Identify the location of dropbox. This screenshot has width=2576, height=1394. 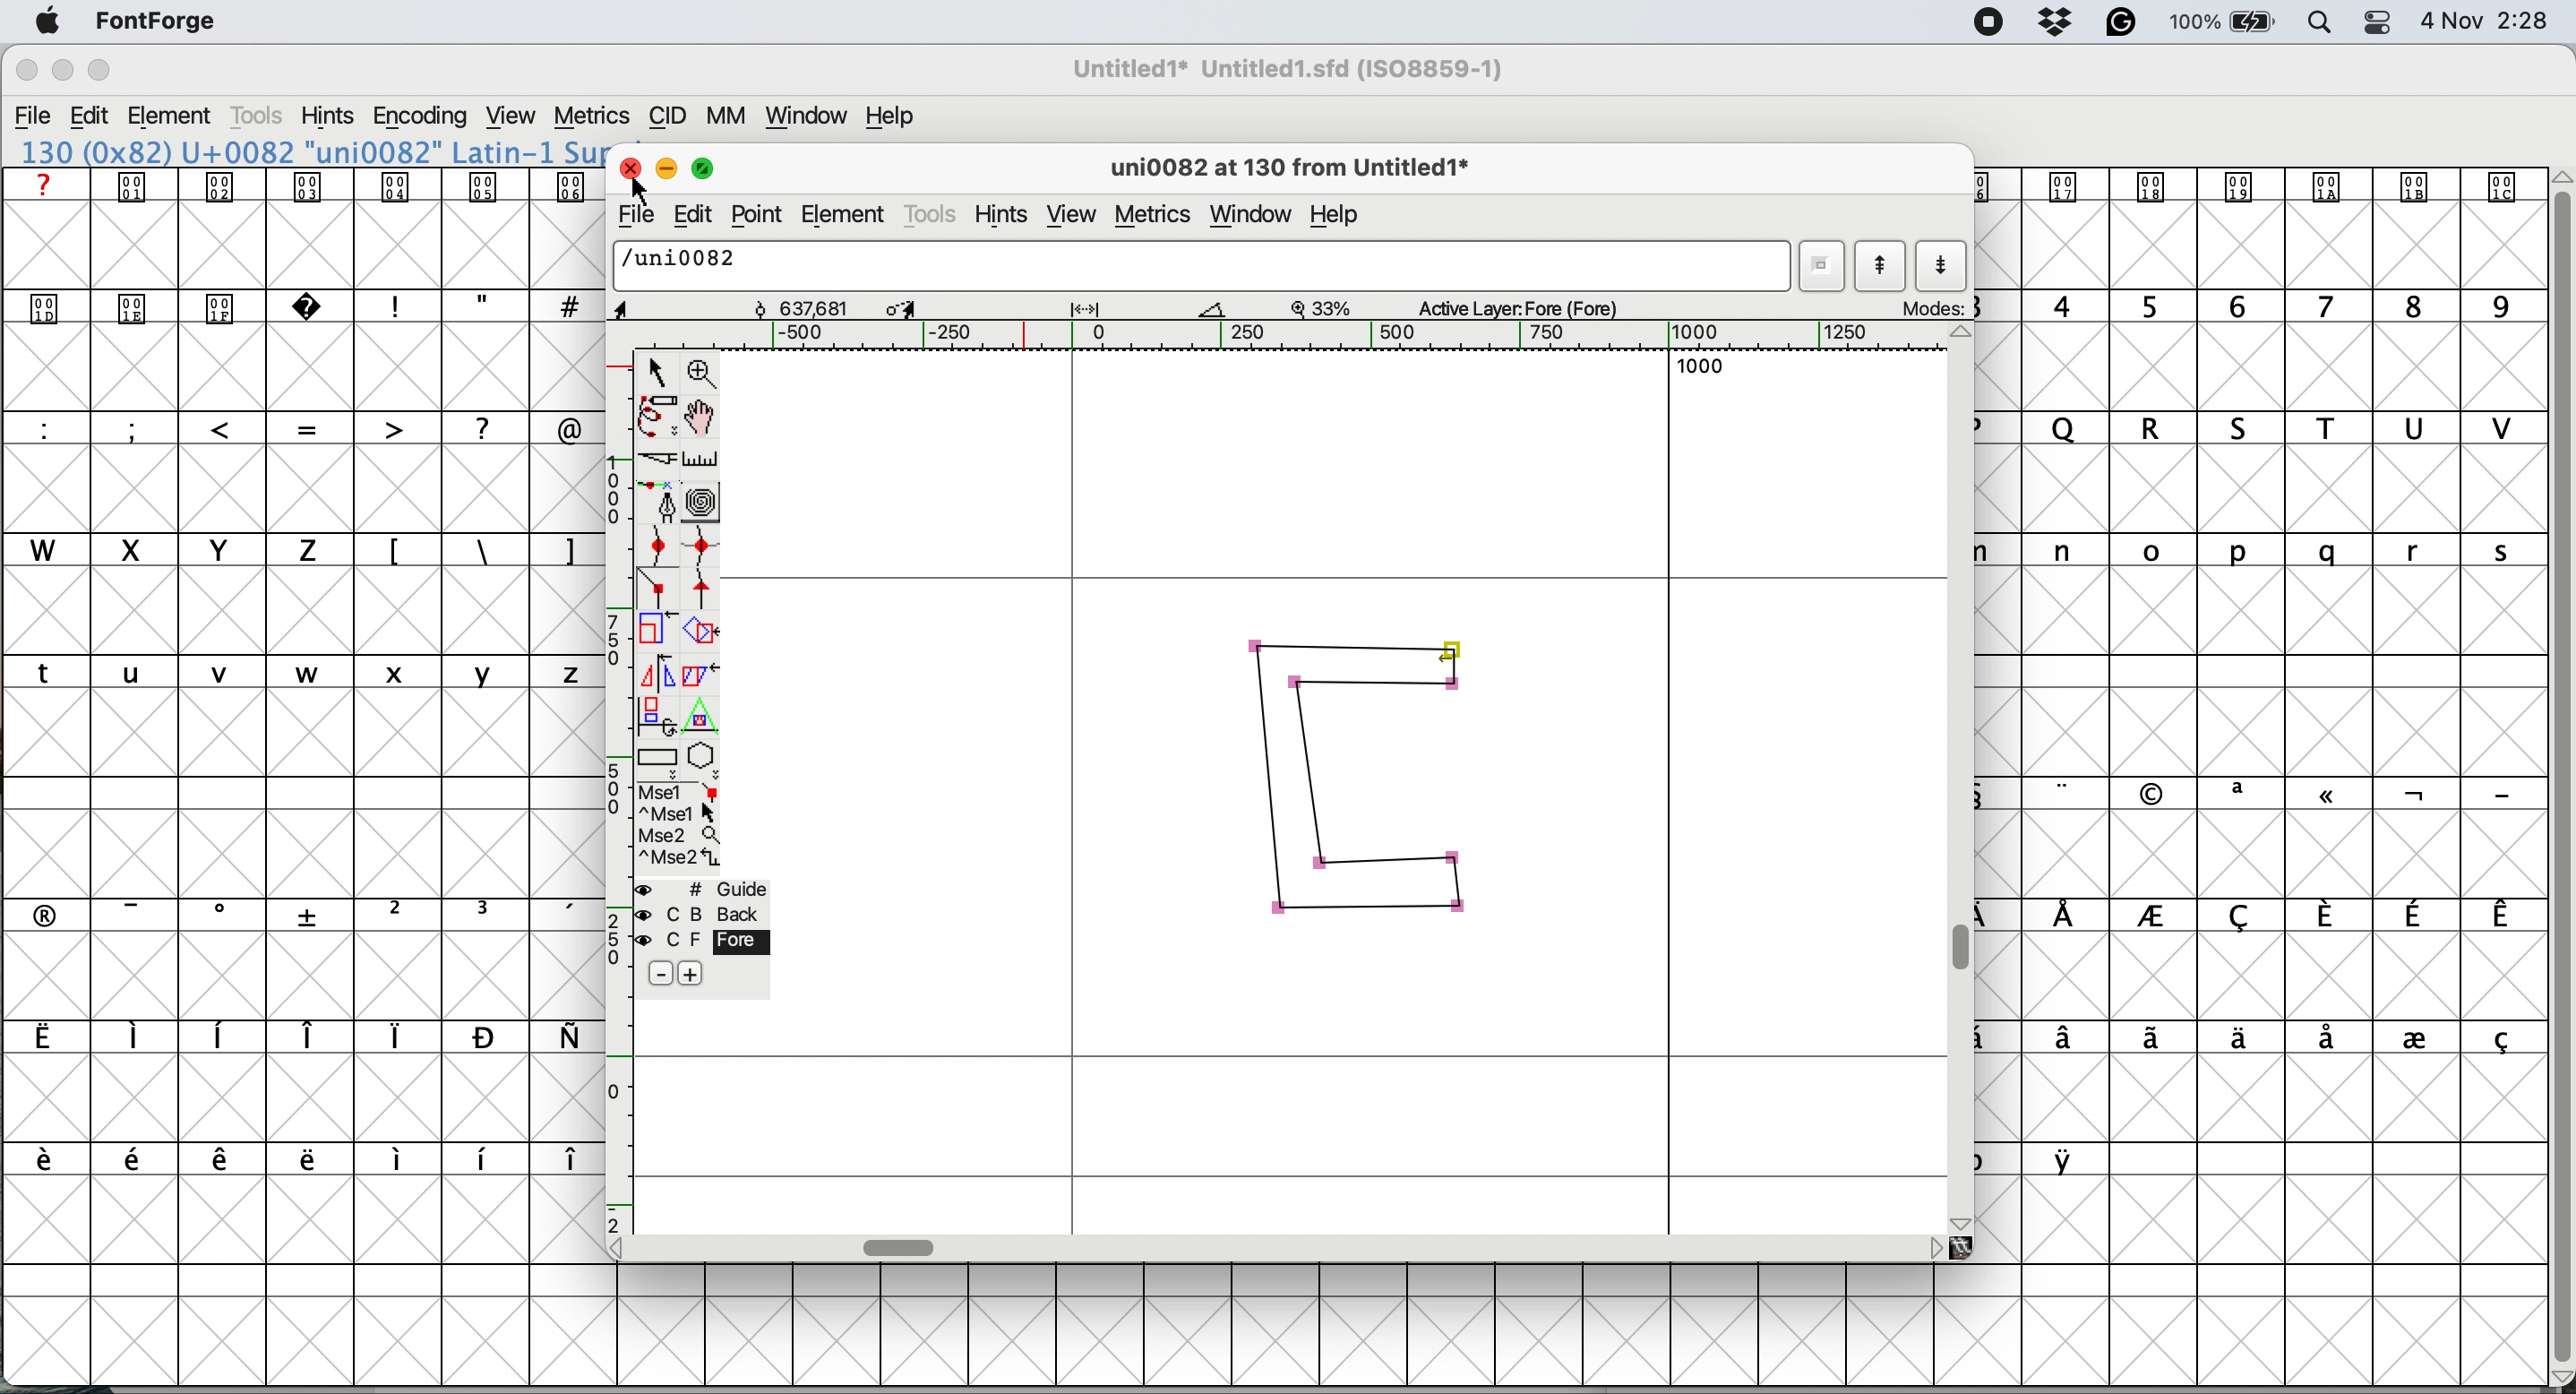
(2059, 21).